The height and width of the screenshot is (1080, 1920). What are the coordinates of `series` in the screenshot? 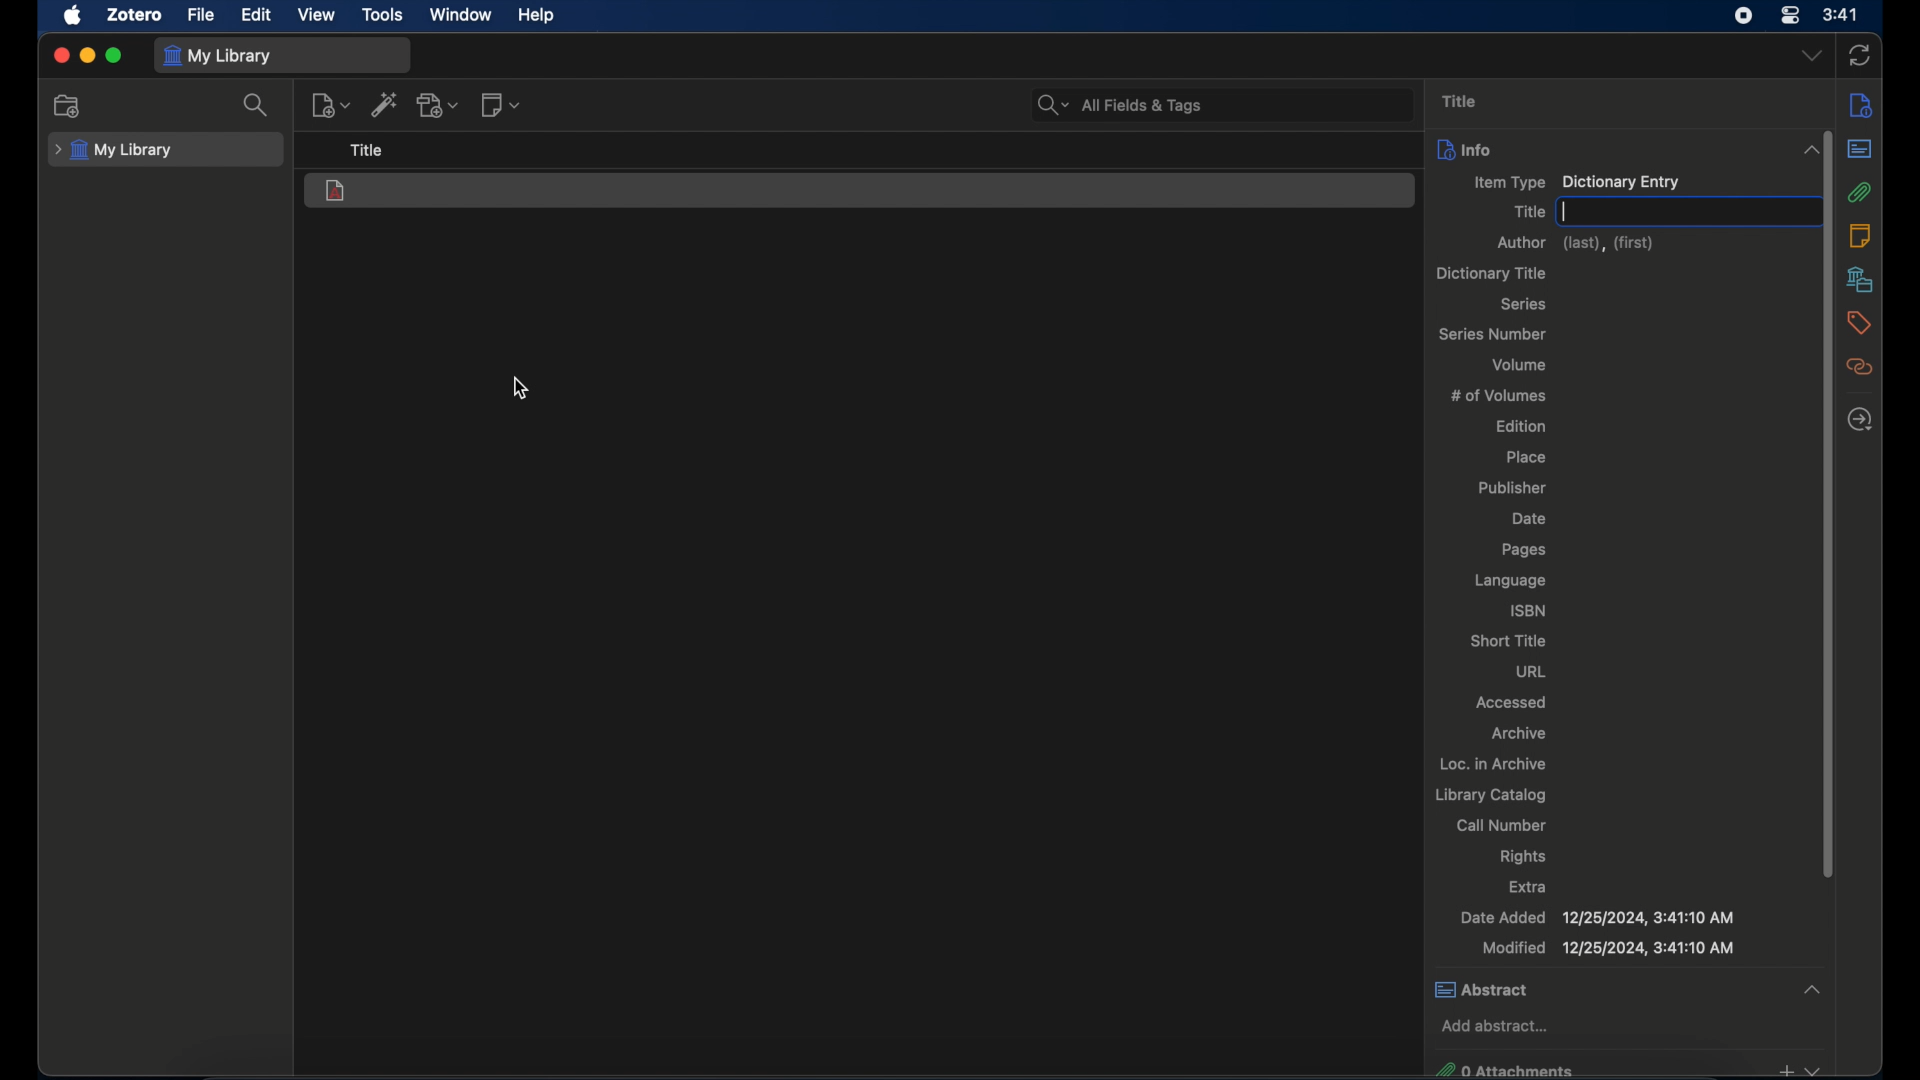 It's located at (1526, 304).